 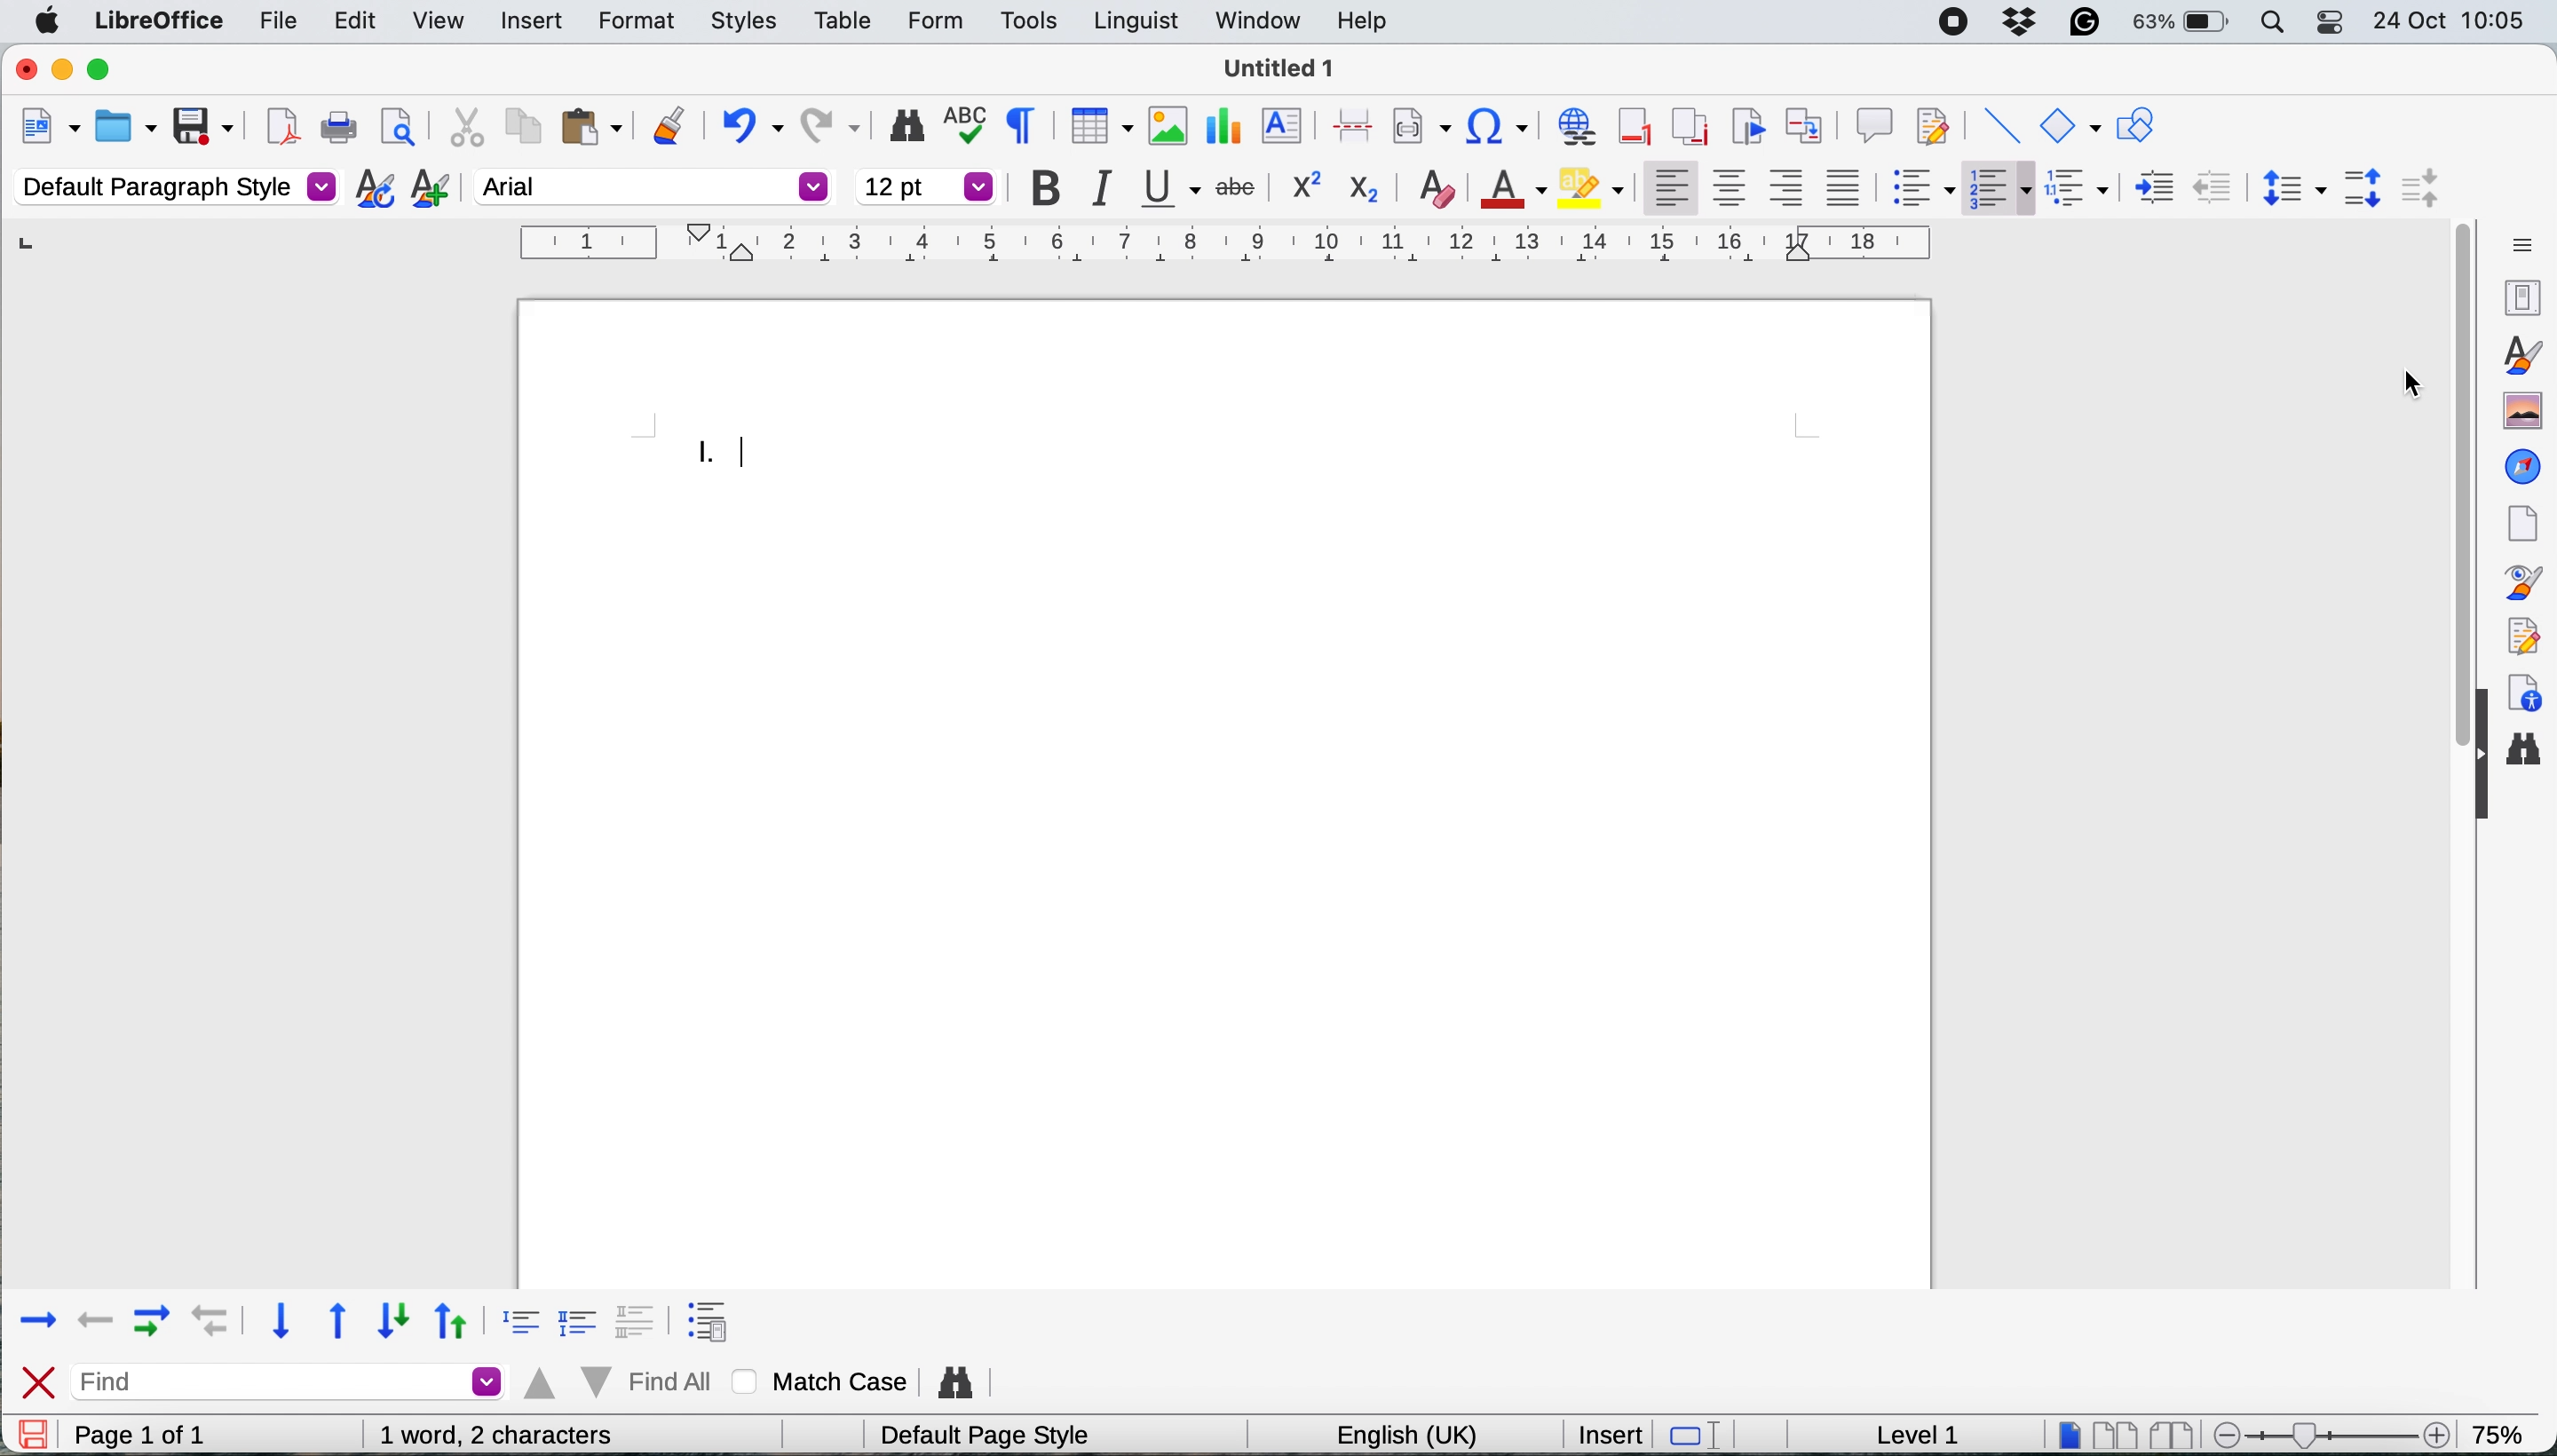 I want to click on page 1 of 1, so click(x=172, y=1435).